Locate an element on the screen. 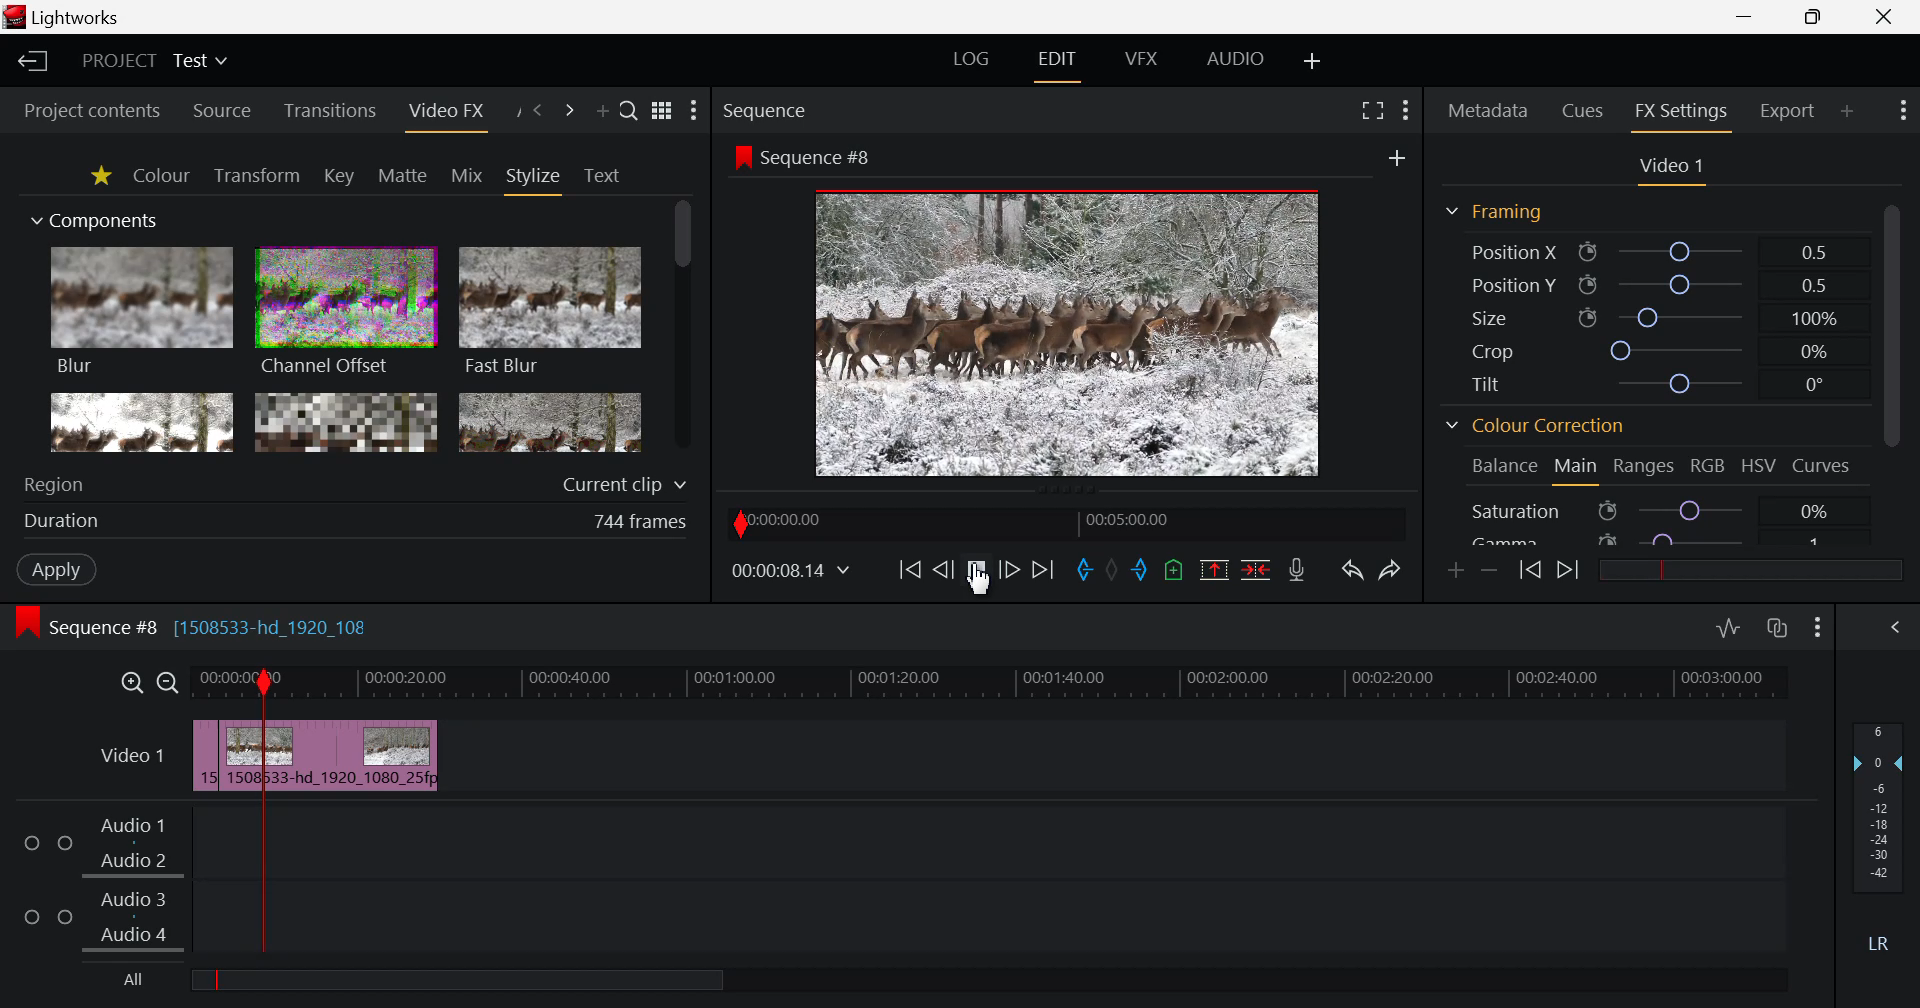  Stylize is located at coordinates (535, 179).